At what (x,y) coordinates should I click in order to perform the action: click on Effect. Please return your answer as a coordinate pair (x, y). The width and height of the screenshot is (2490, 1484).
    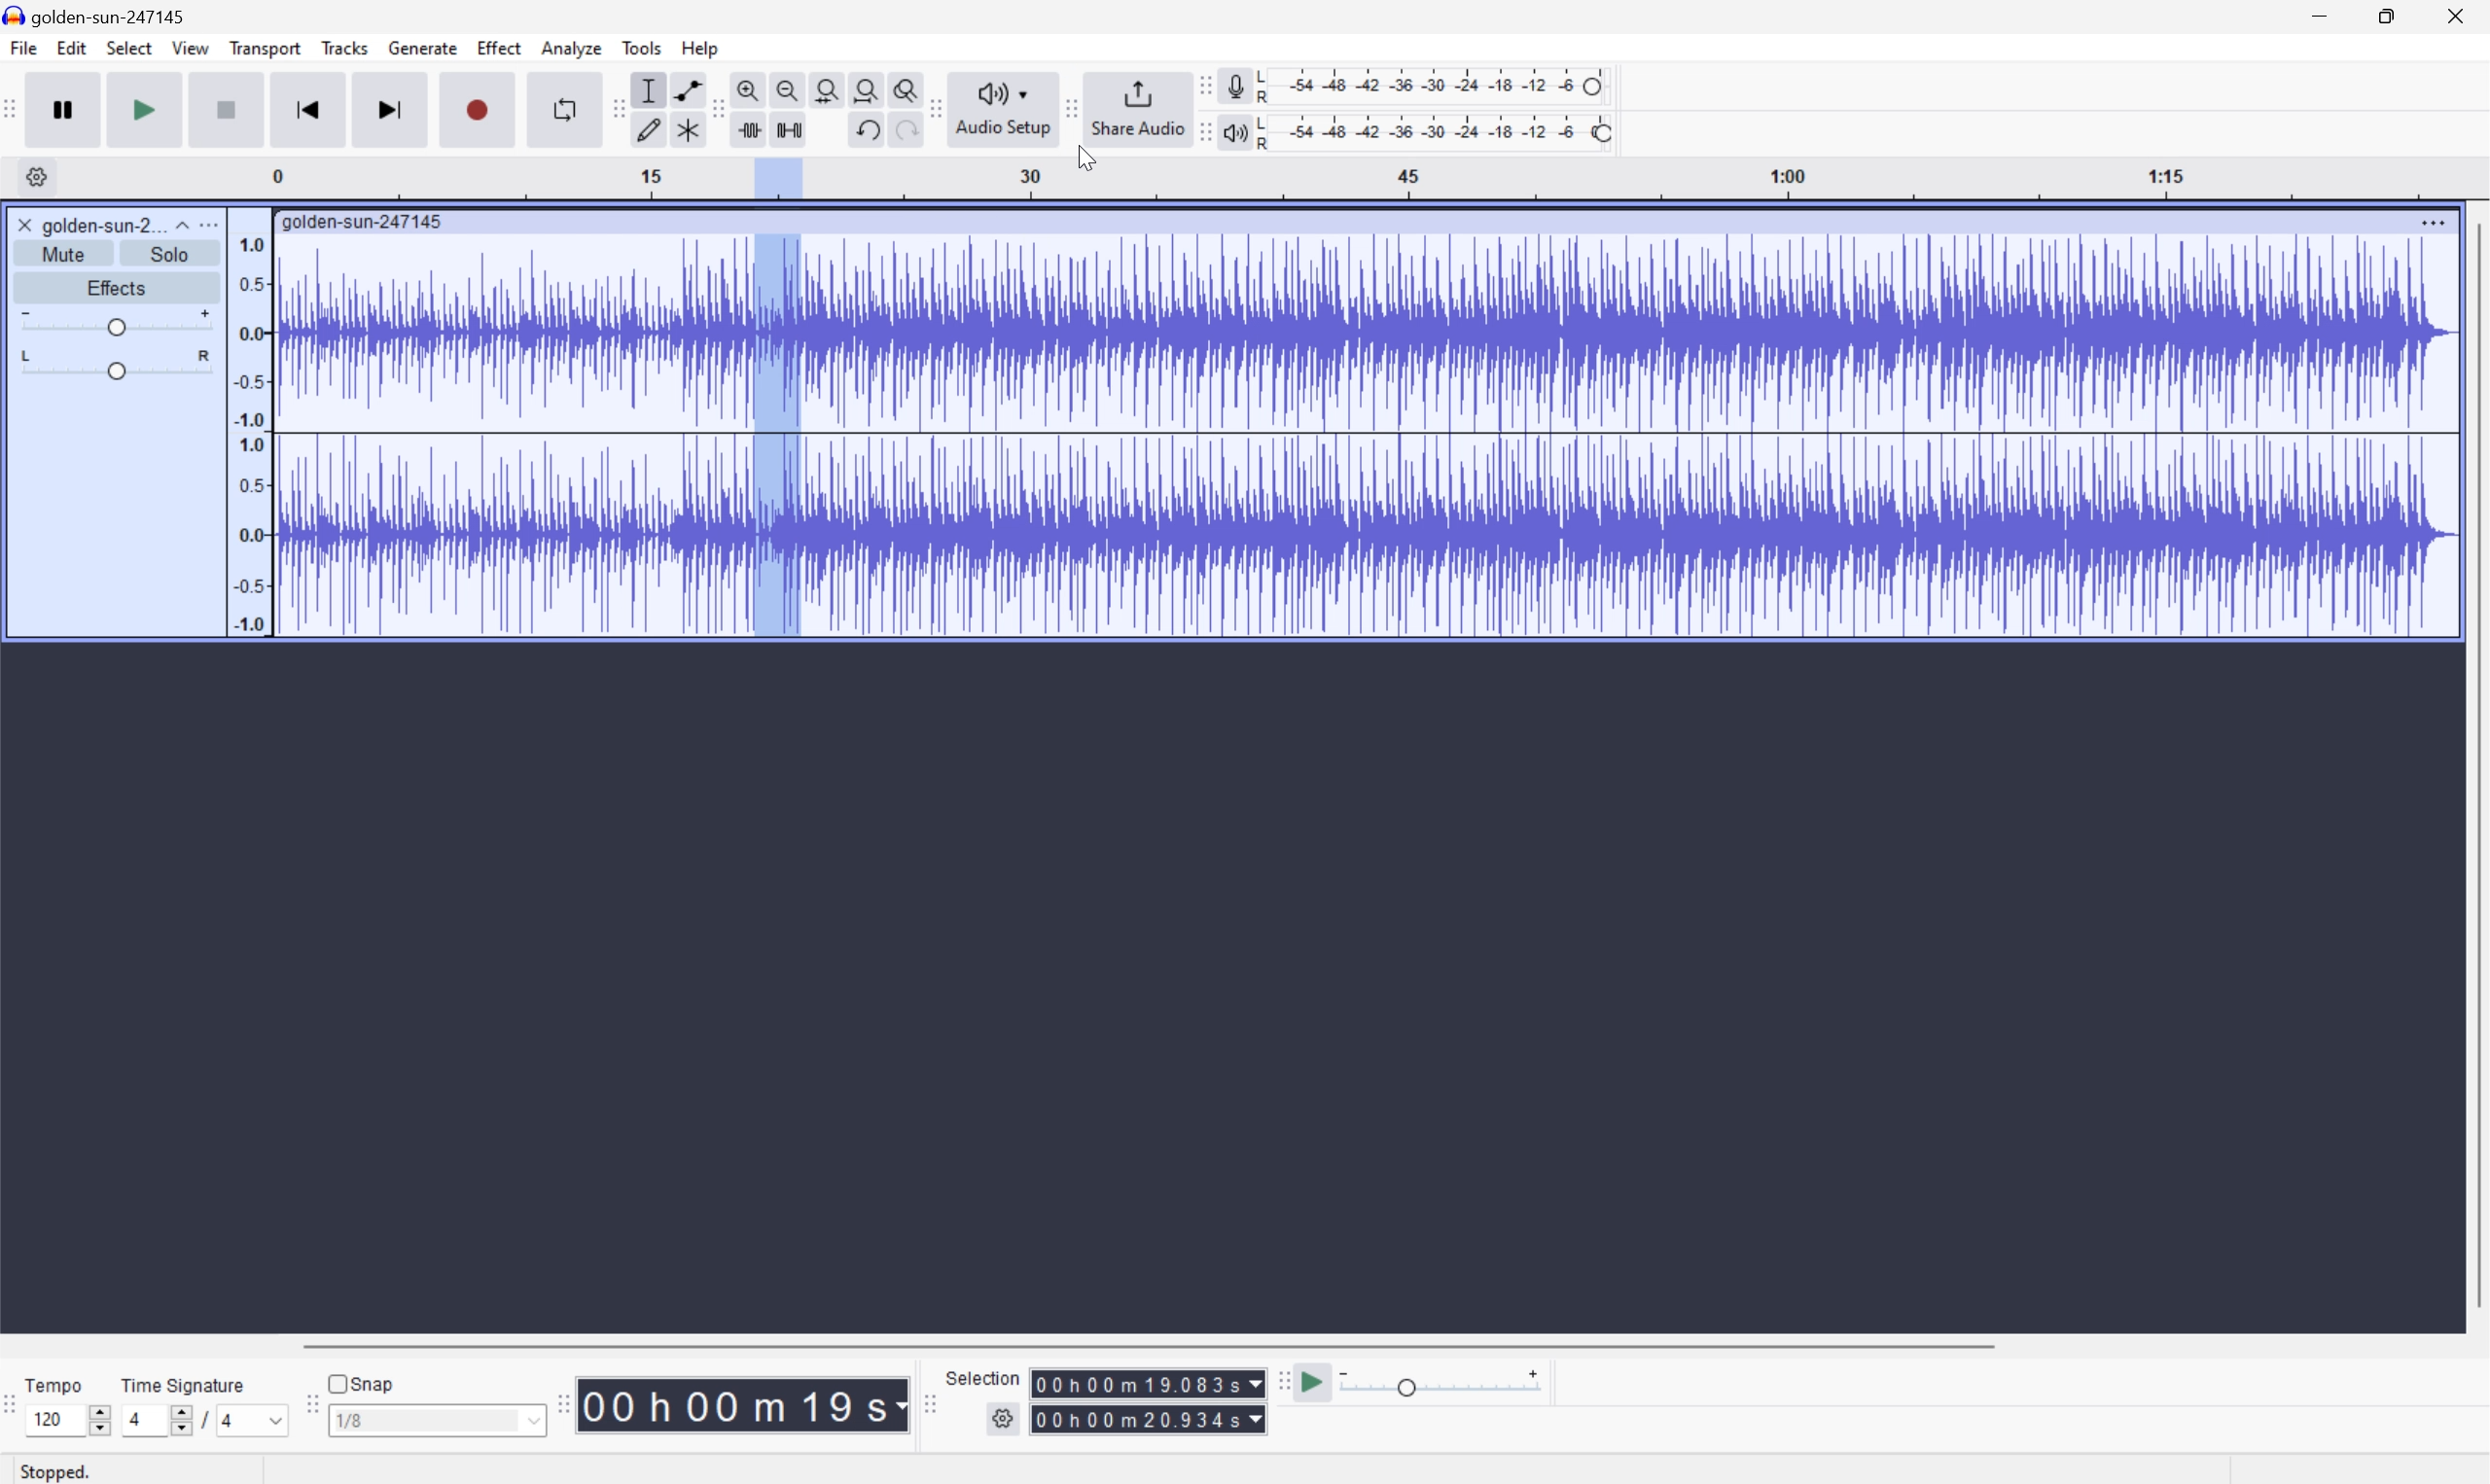
    Looking at the image, I should click on (500, 48).